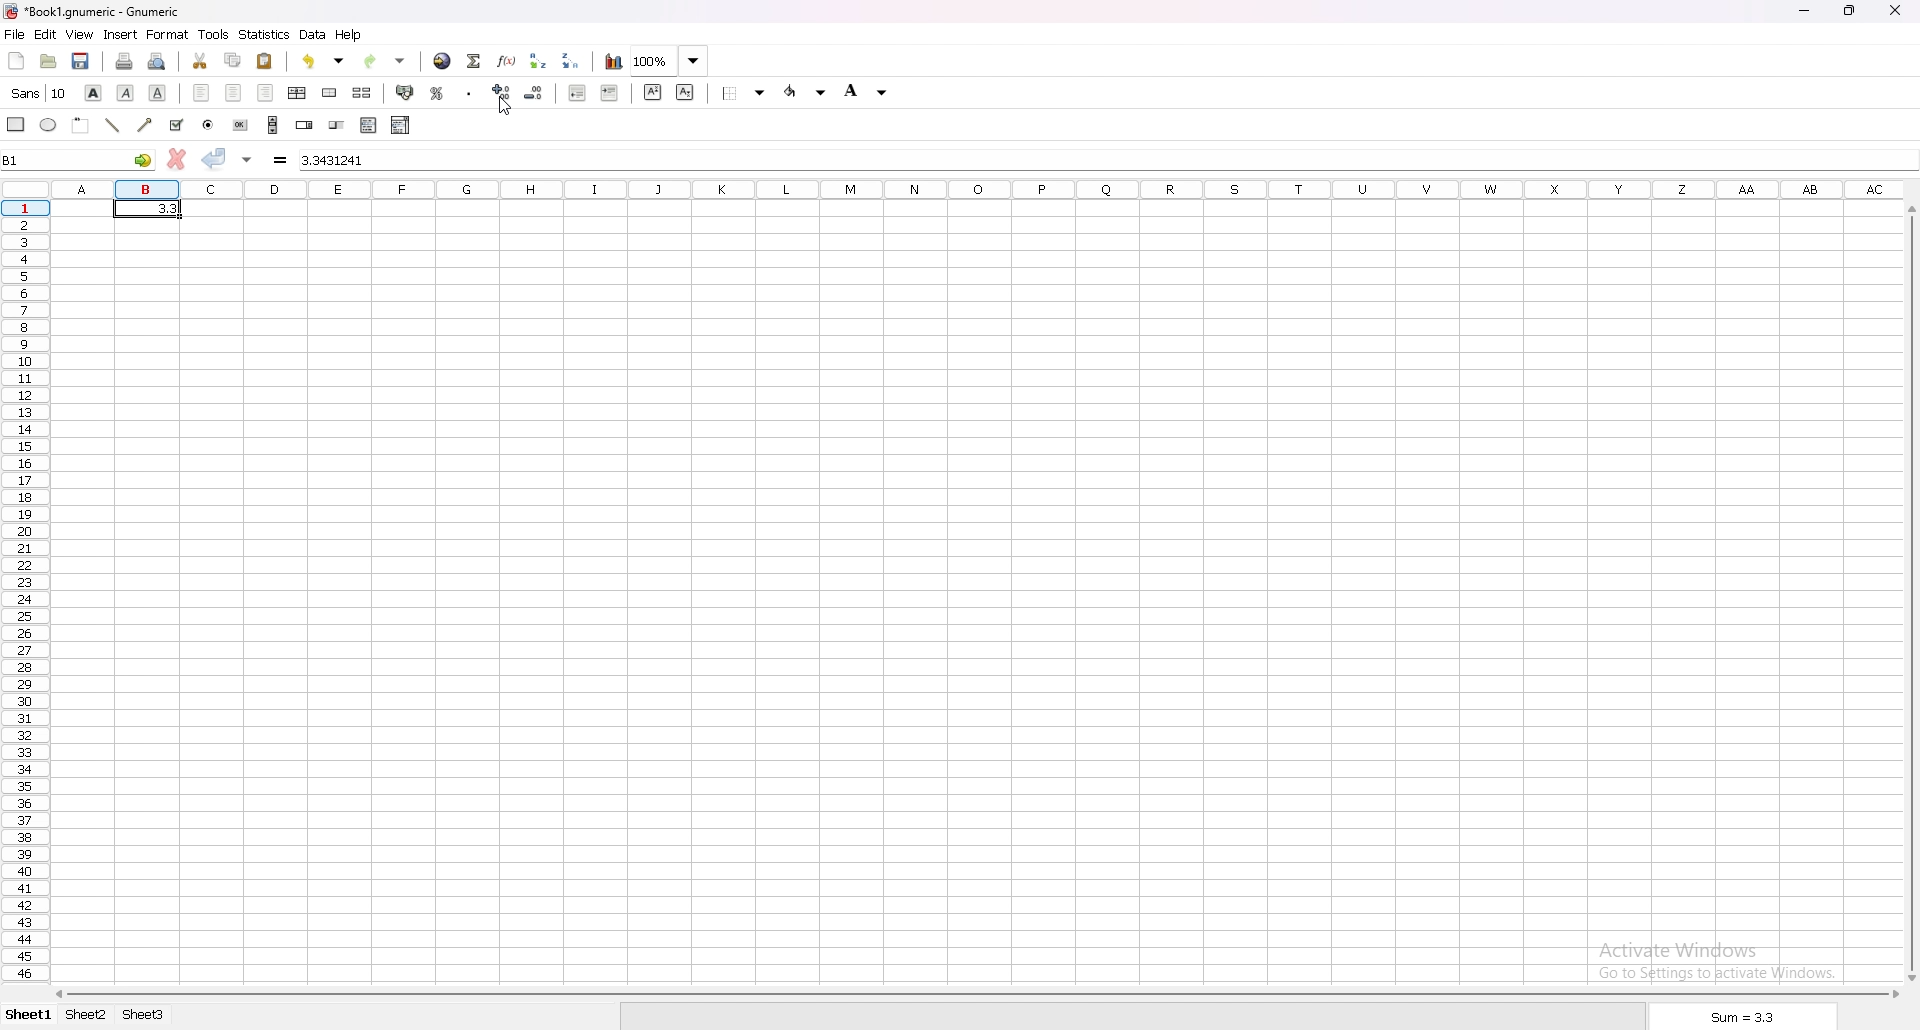 The height and width of the screenshot is (1030, 1920). I want to click on sheet1, so click(27, 1015).